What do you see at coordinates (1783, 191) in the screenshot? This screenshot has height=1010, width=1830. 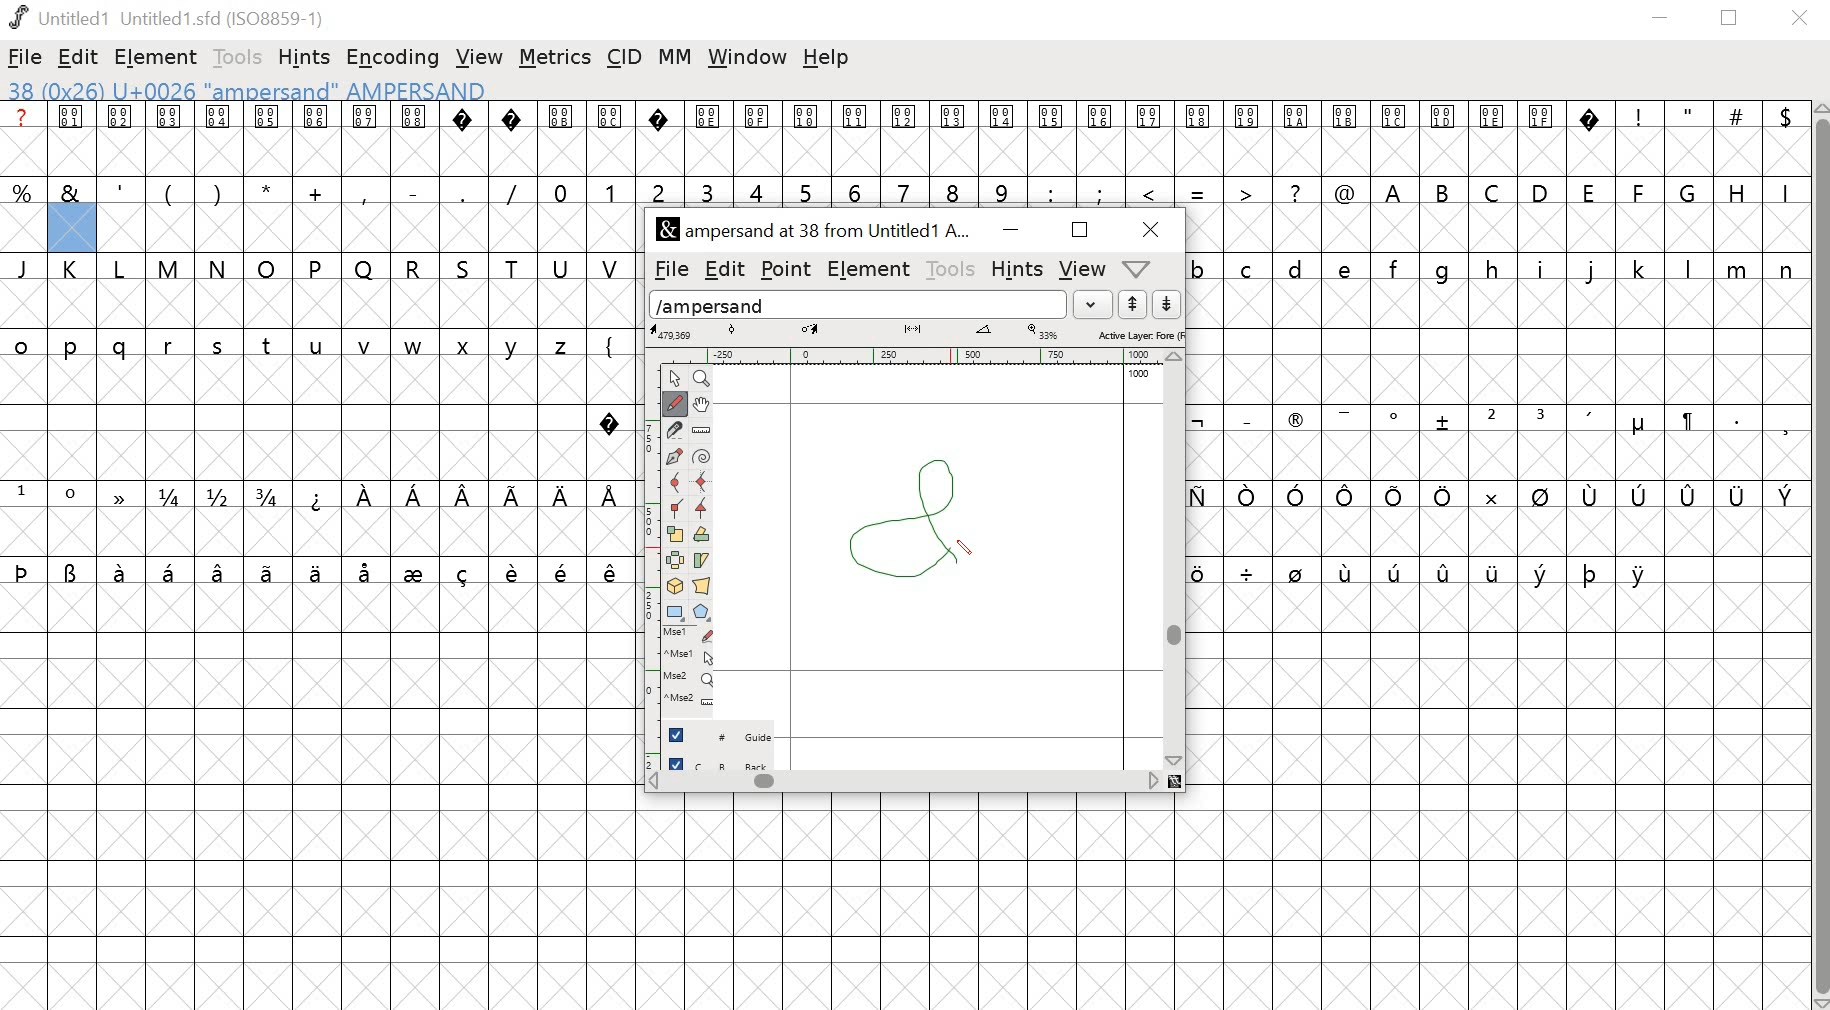 I see `I` at bounding box center [1783, 191].